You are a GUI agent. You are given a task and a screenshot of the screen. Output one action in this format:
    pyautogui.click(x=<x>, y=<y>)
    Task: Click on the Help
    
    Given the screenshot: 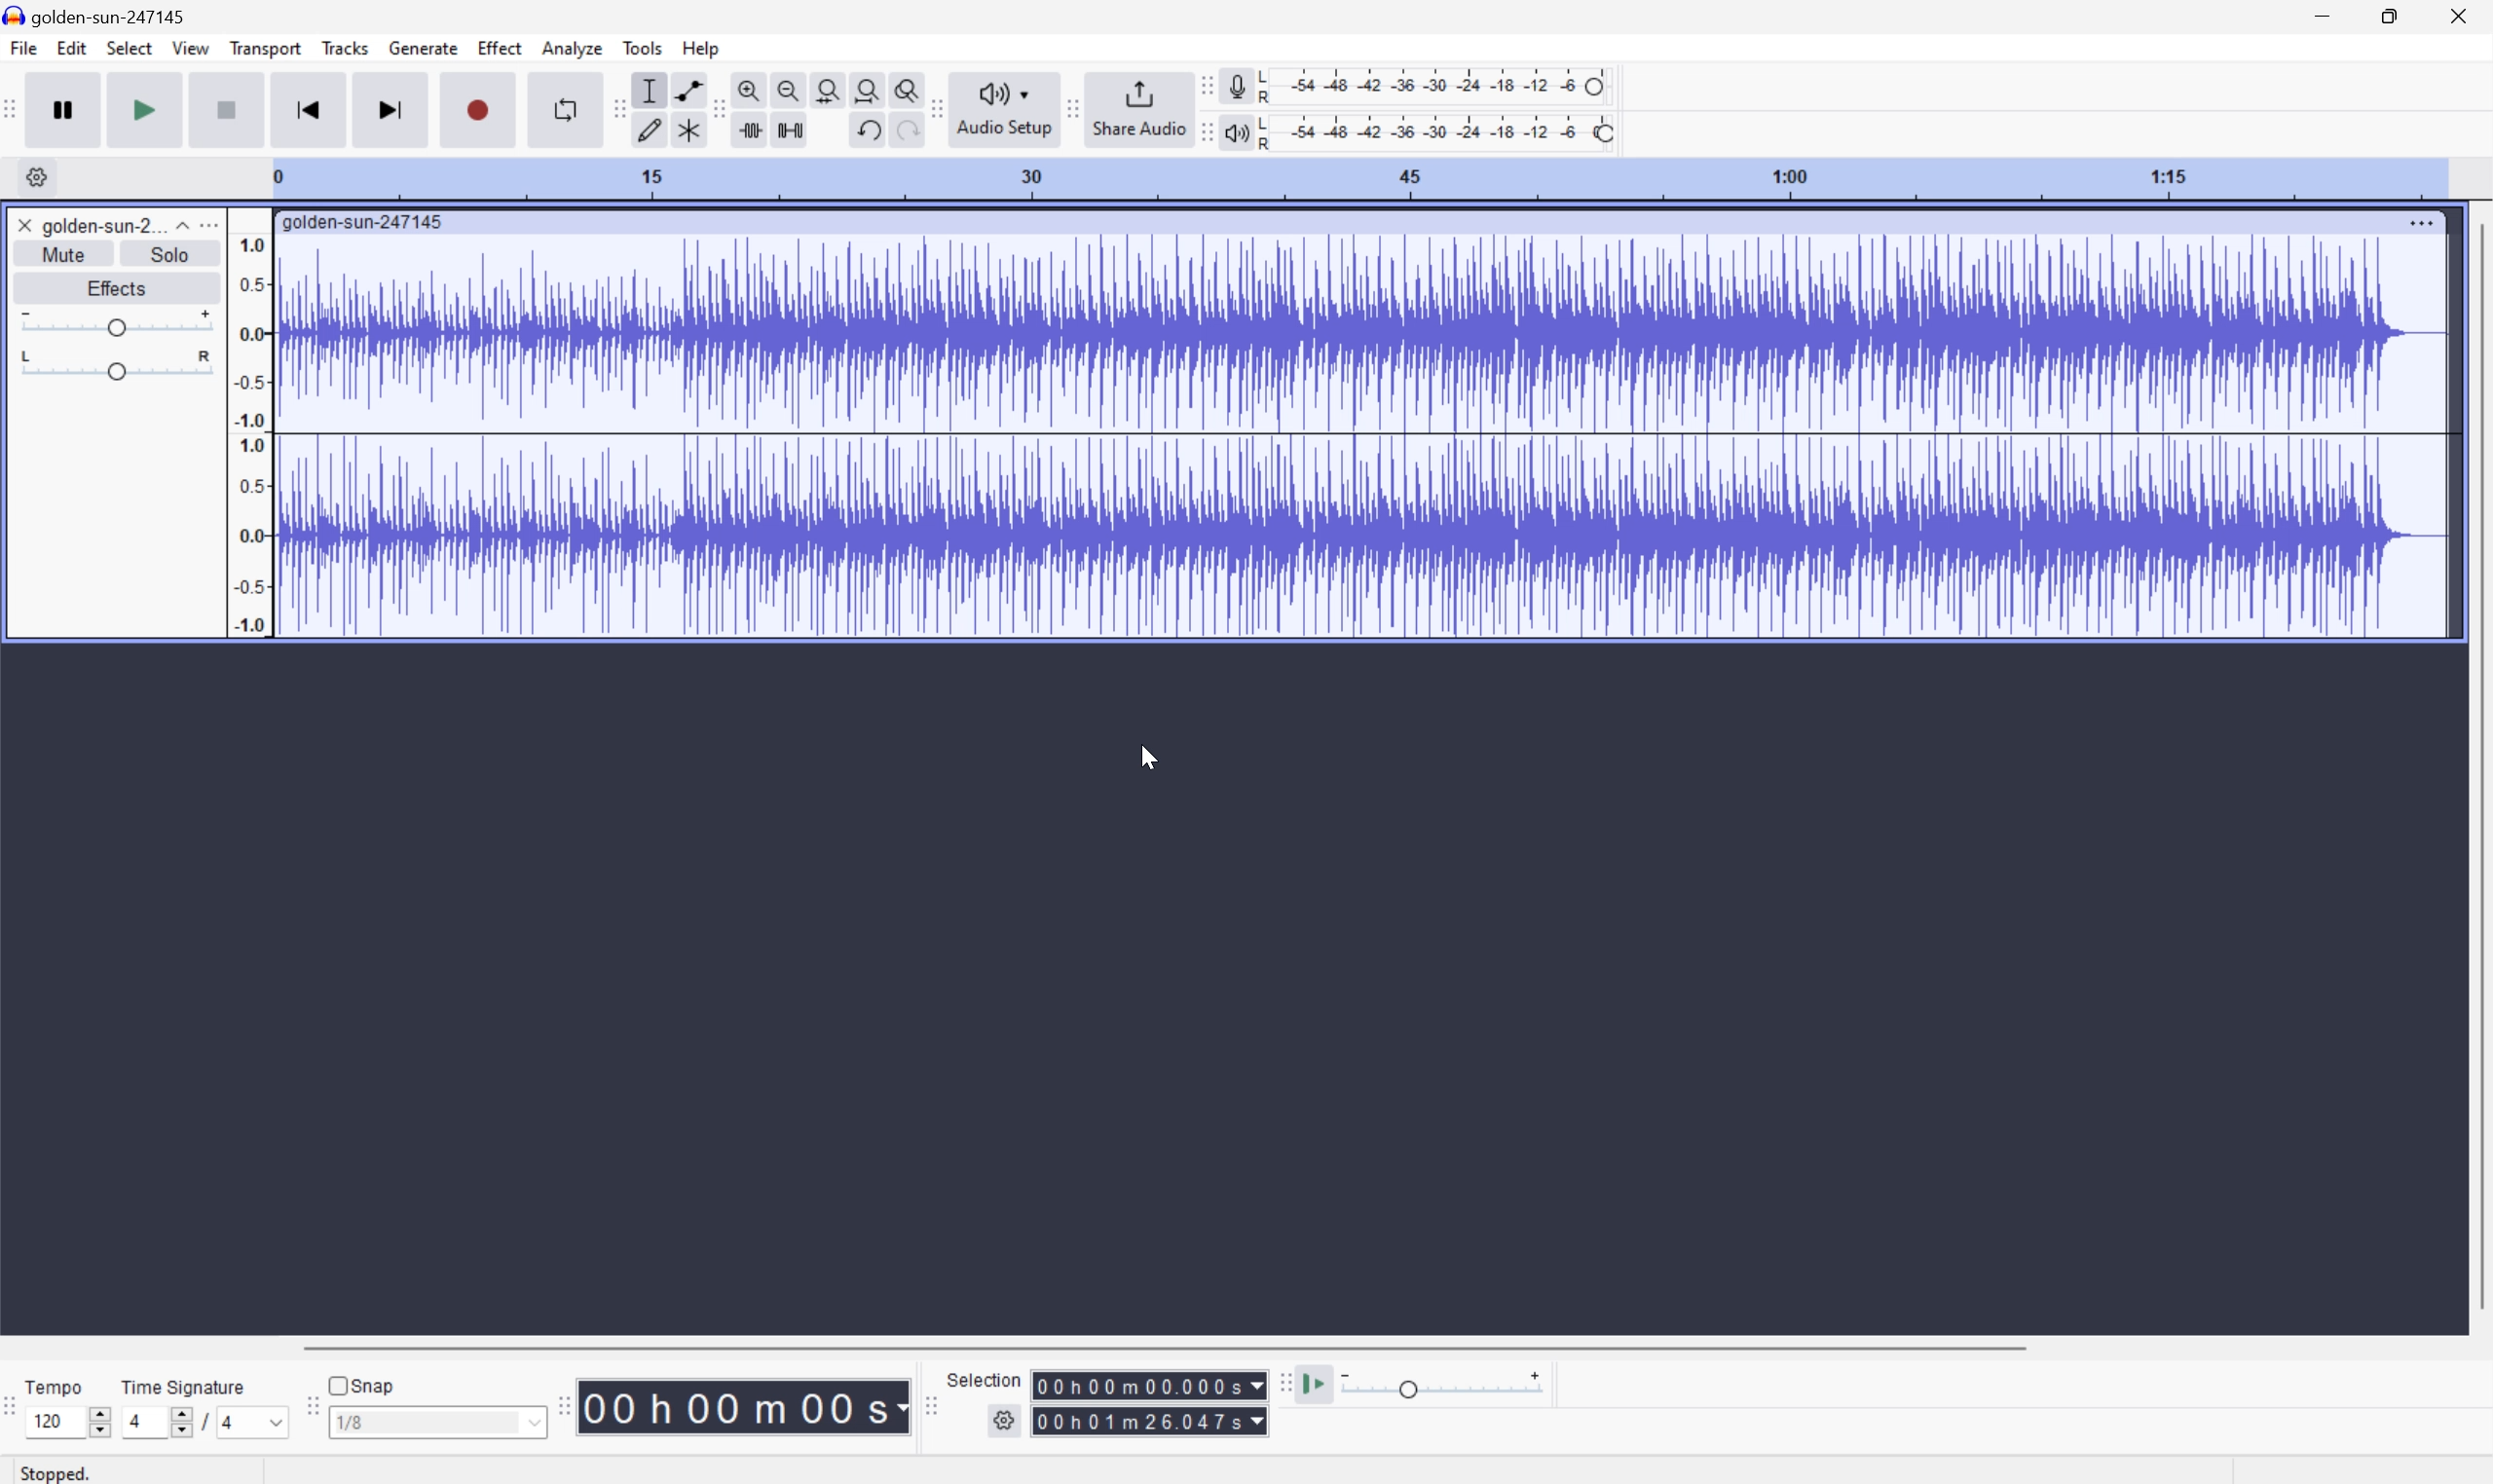 What is the action you would take?
    pyautogui.click(x=704, y=49)
    